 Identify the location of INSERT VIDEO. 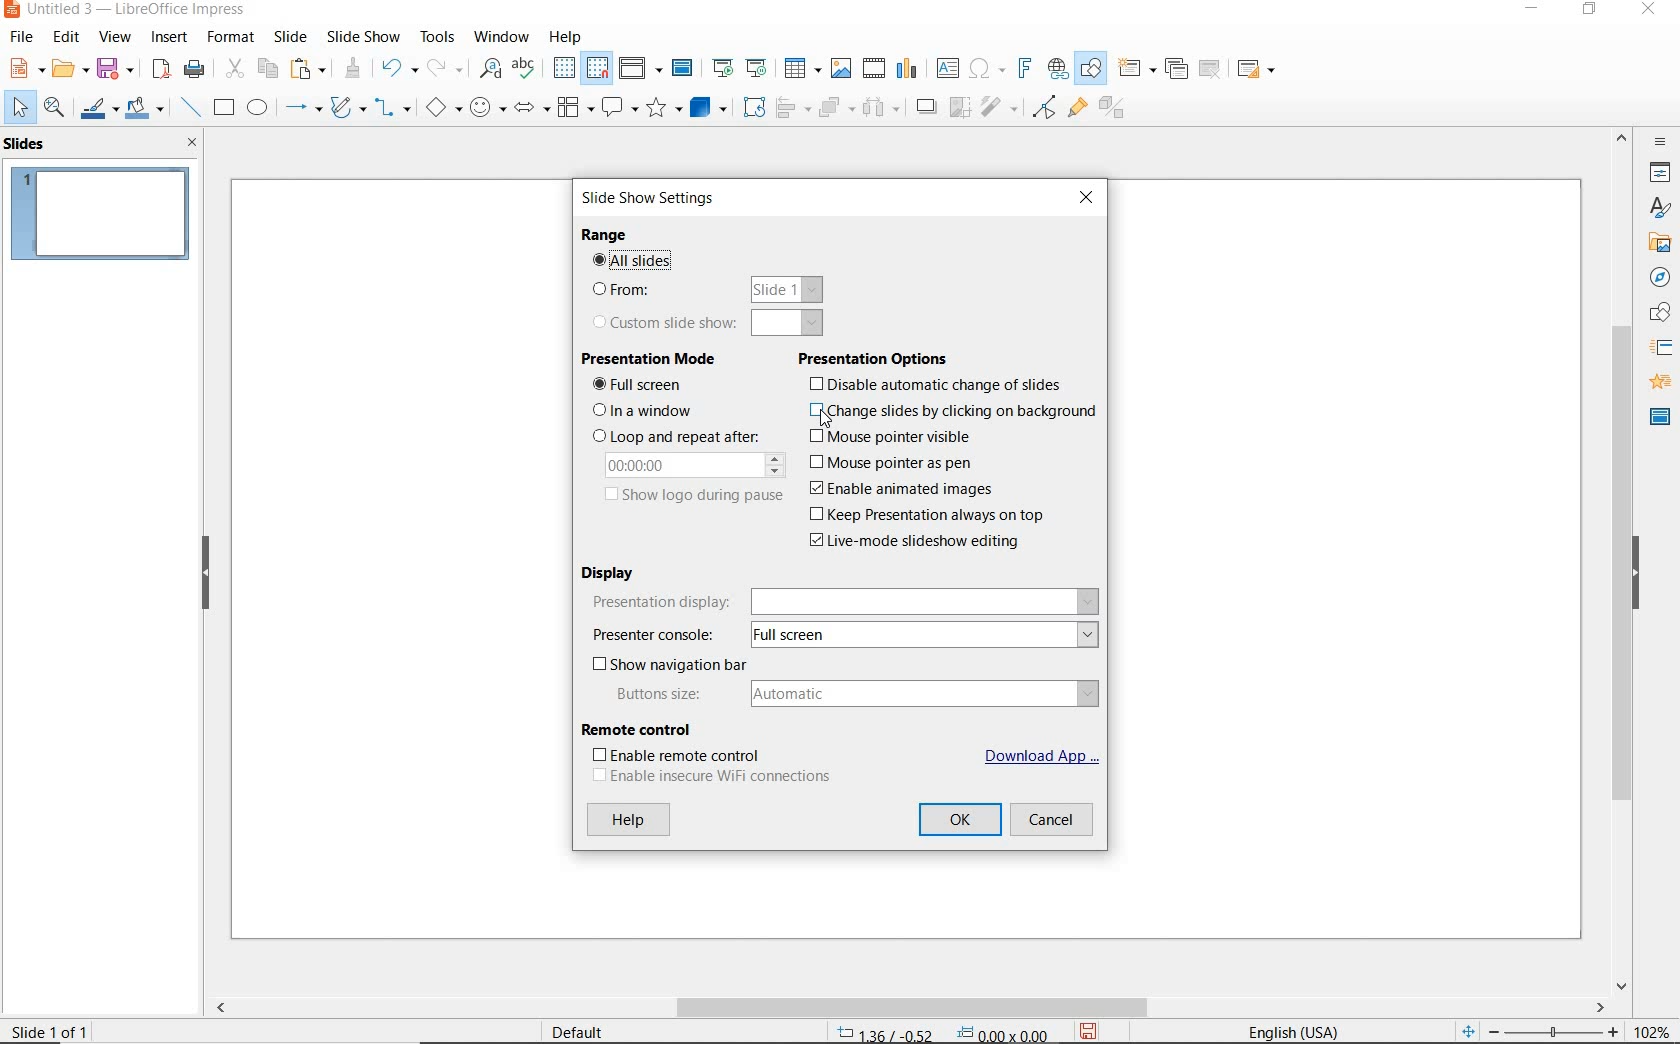
(874, 69).